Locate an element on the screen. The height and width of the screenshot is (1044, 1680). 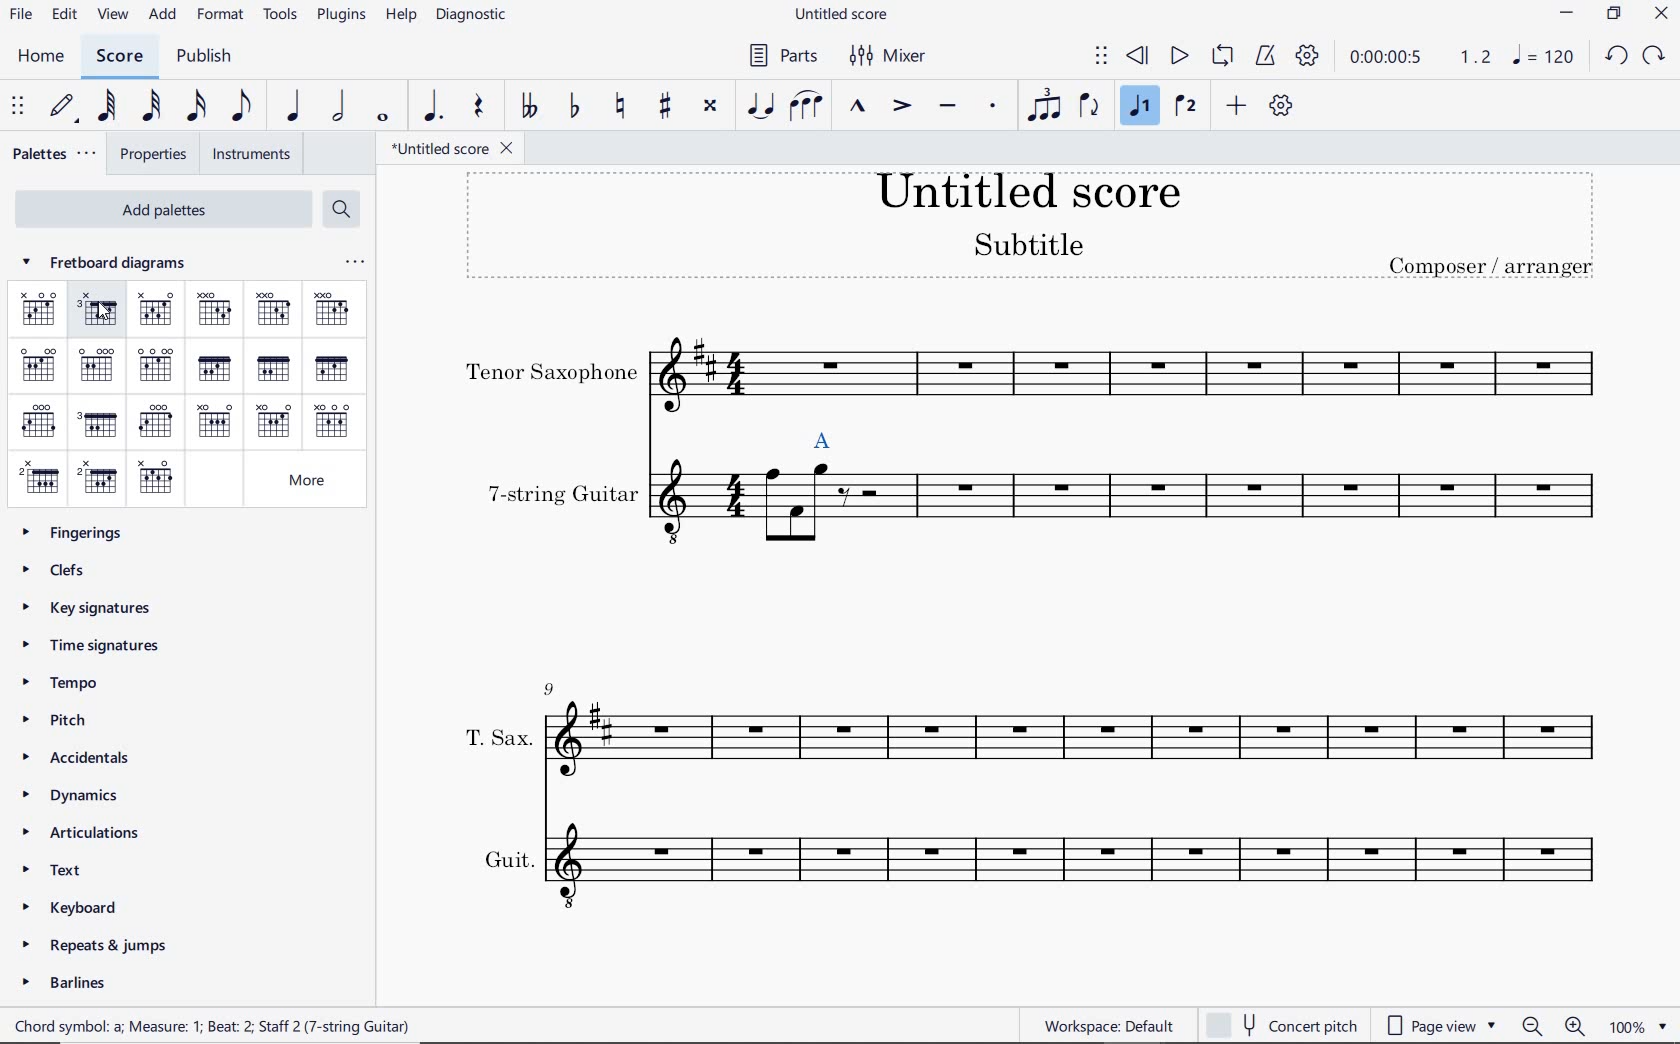
KEY SIGNATURES is located at coordinates (96, 611).